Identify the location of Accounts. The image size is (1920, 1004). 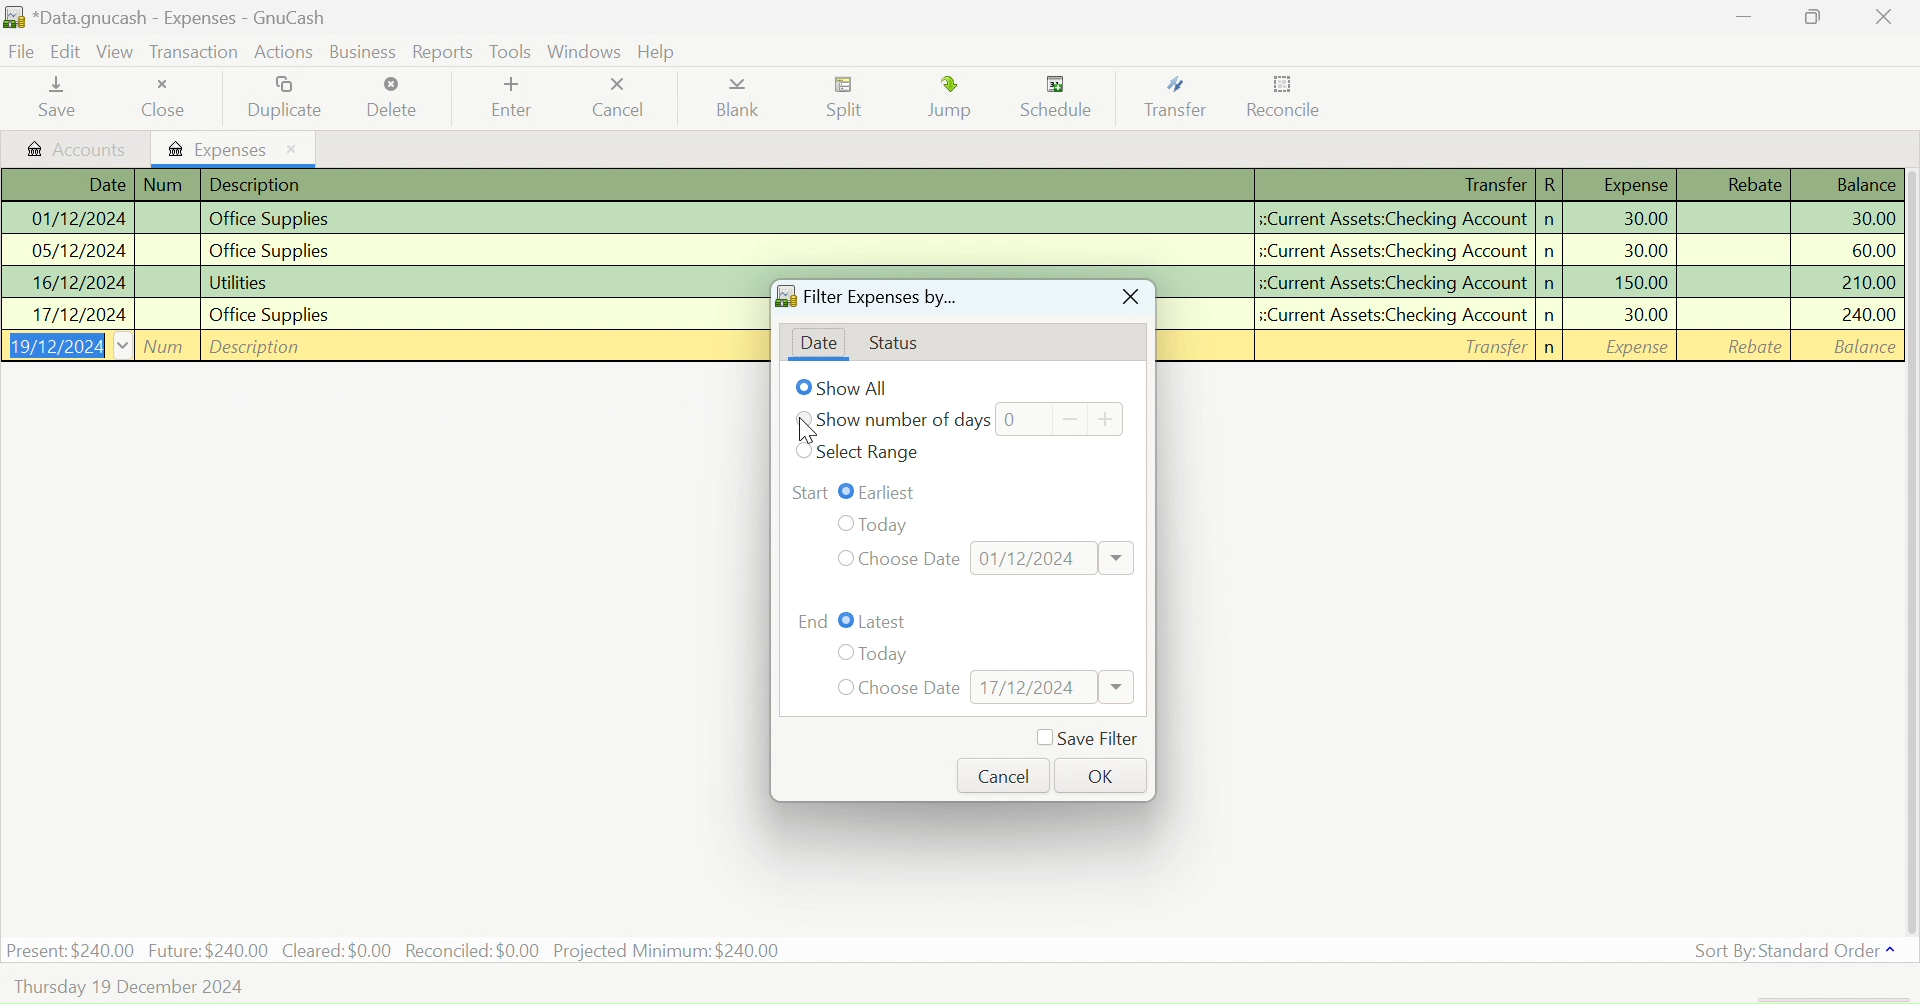
(77, 149).